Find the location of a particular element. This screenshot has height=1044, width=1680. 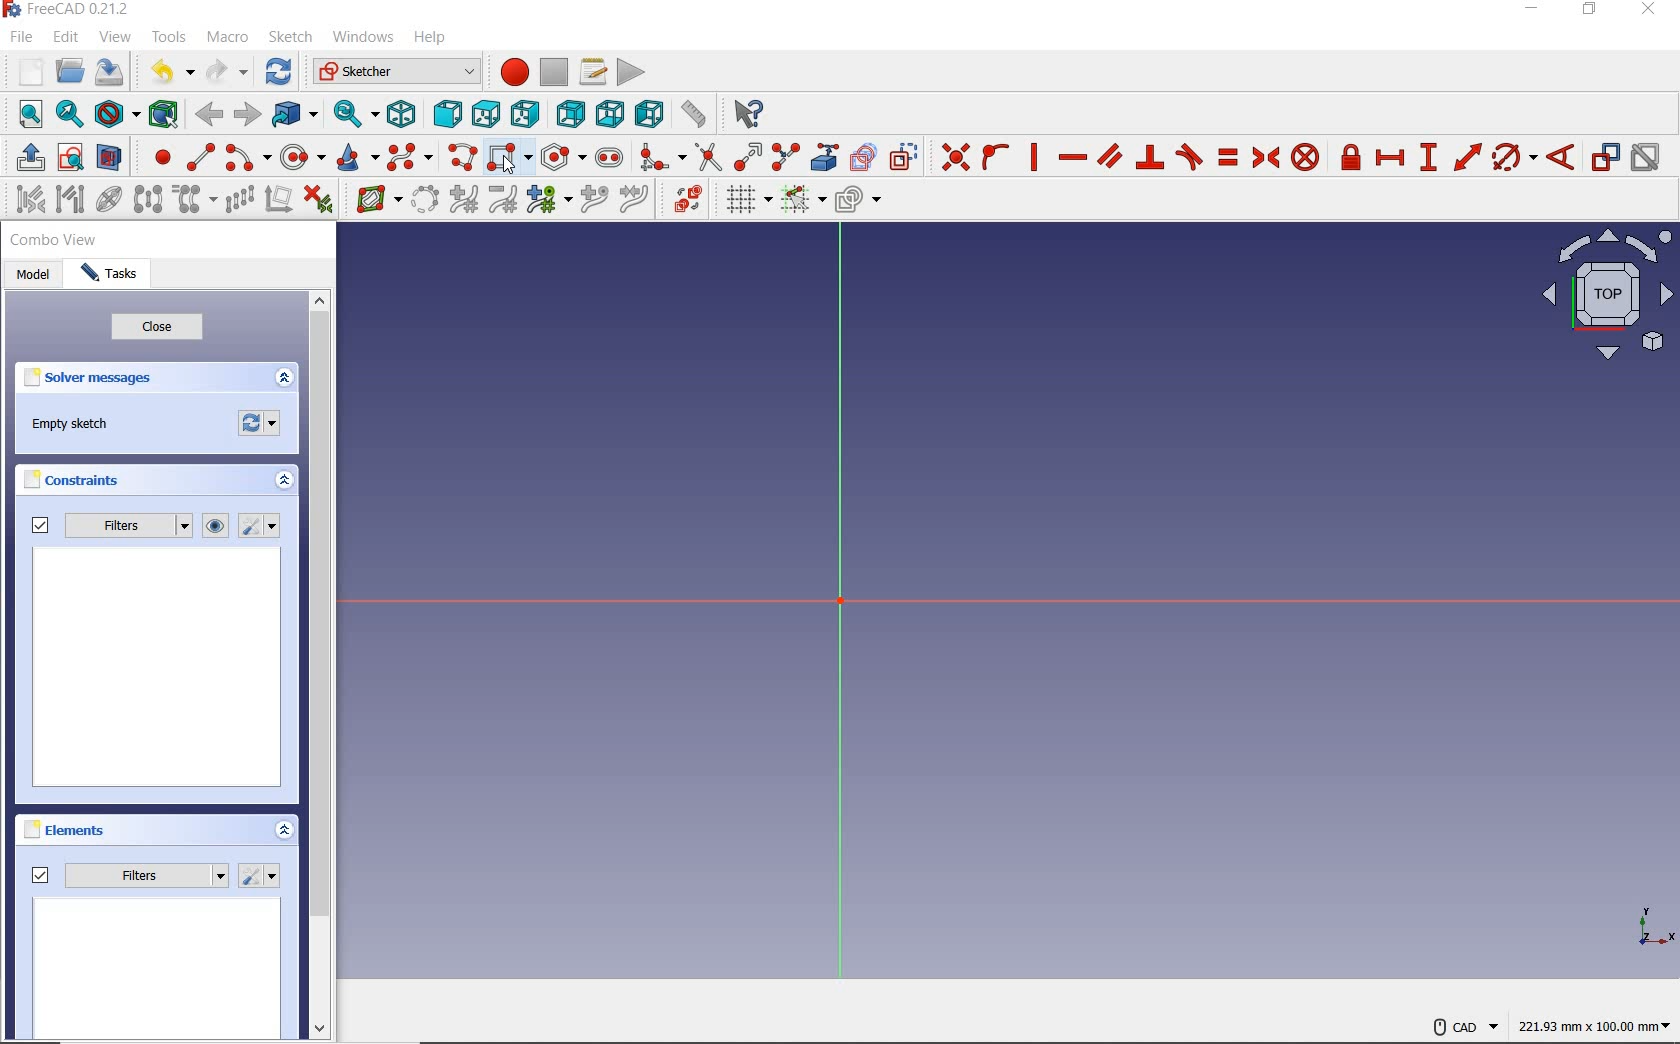

tasks is located at coordinates (112, 277).